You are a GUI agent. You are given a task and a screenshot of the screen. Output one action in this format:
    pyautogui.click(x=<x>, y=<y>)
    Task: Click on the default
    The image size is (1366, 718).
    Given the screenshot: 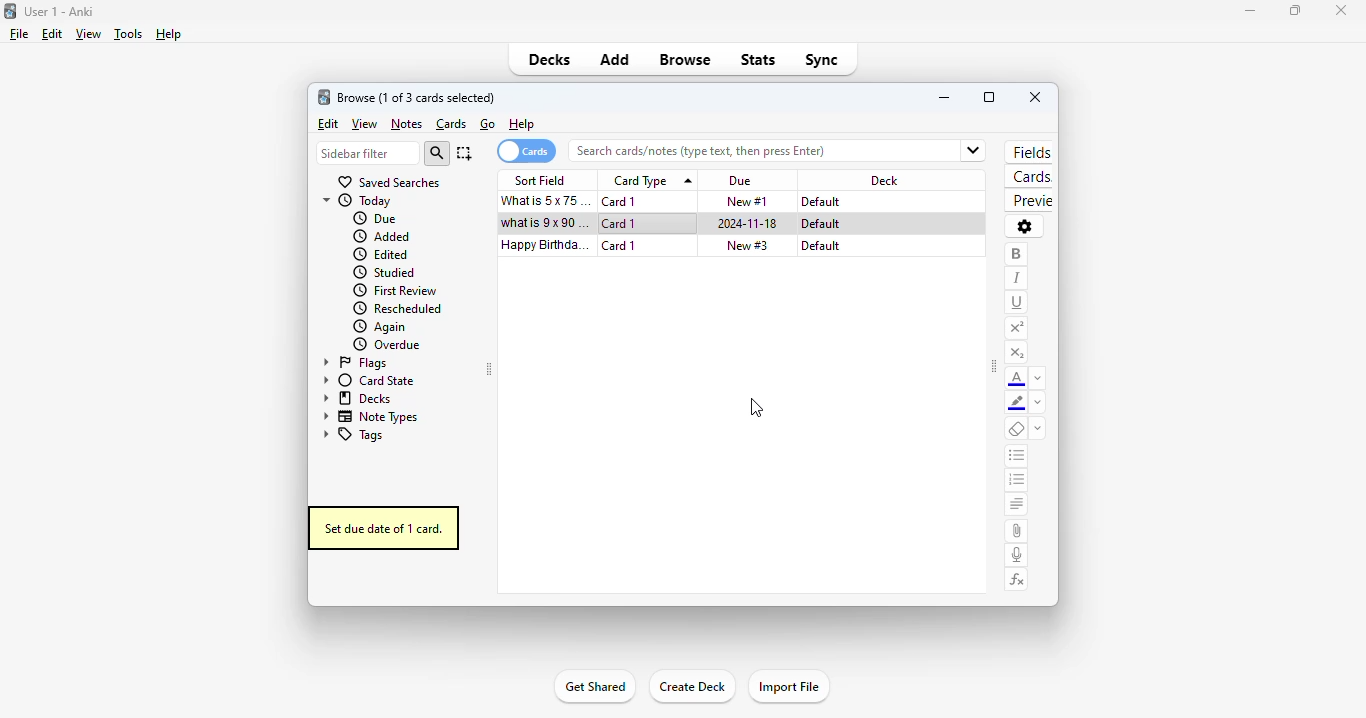 What is the action you would take?
    pyautogui.click(x=821, y=202)
    